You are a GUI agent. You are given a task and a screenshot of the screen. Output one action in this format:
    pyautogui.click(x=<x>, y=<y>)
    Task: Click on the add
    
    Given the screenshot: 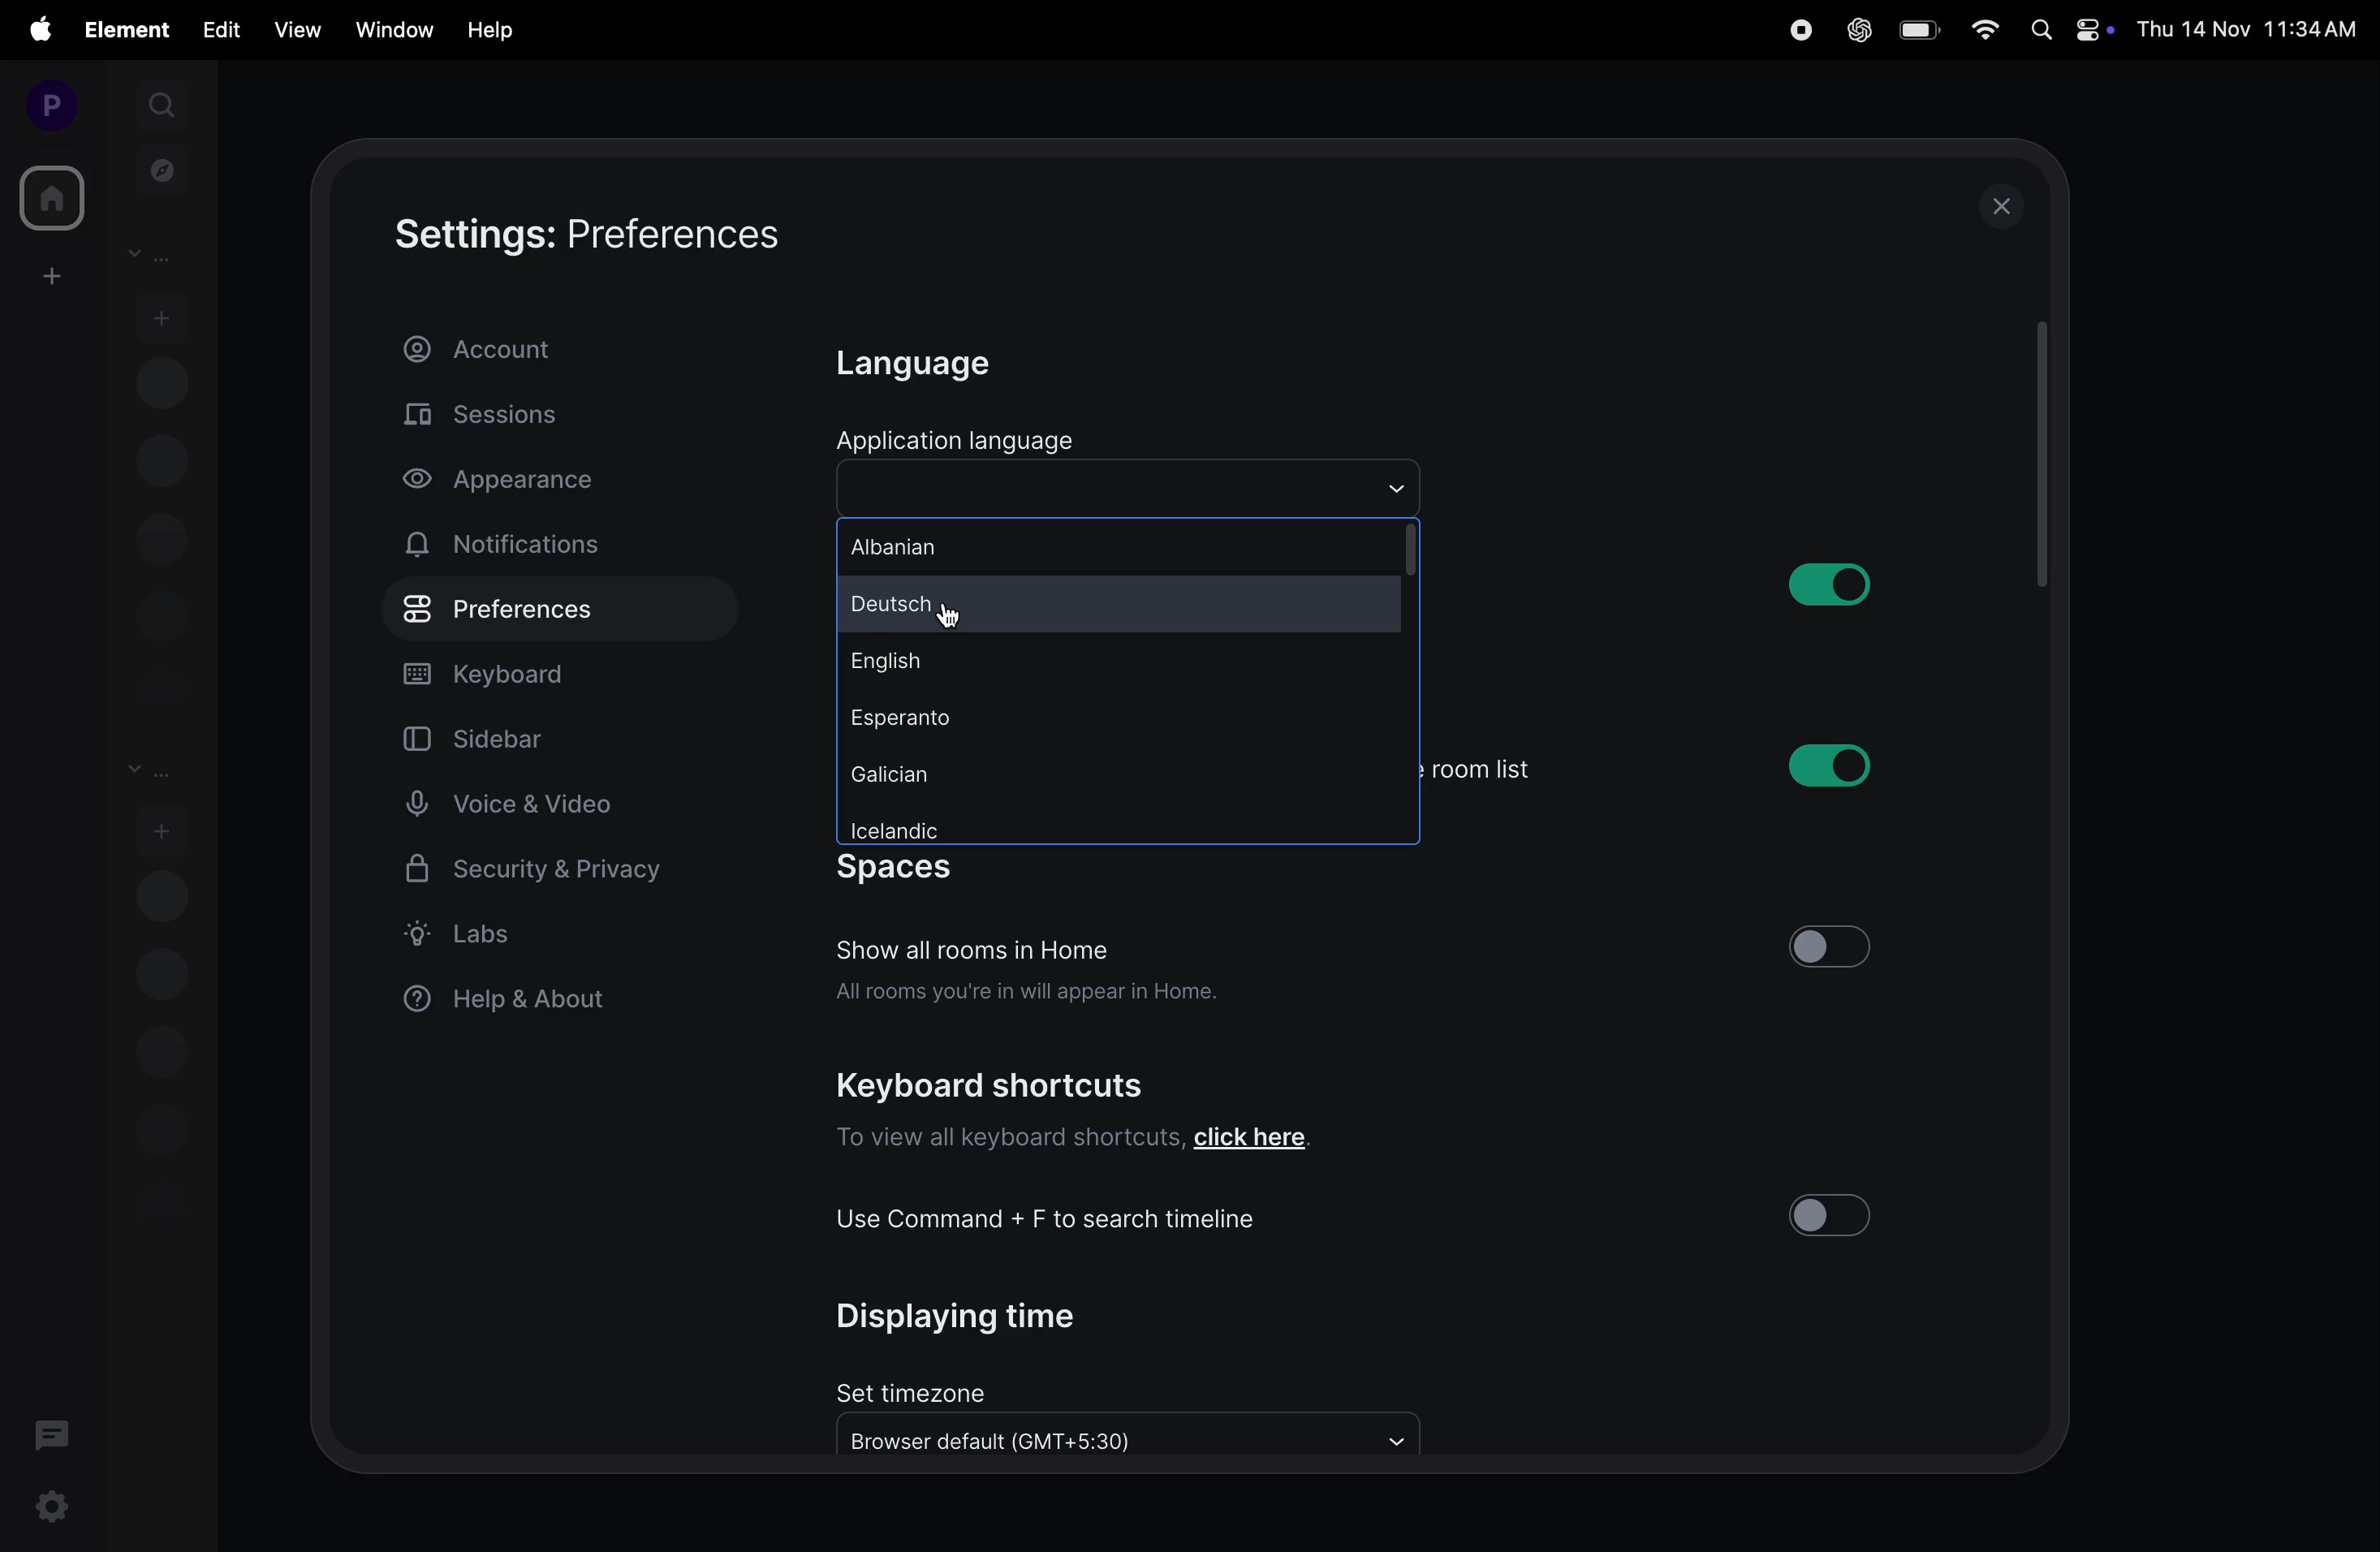 What is the action you would take?
    pyautogui.click(x=163, y=315)
    